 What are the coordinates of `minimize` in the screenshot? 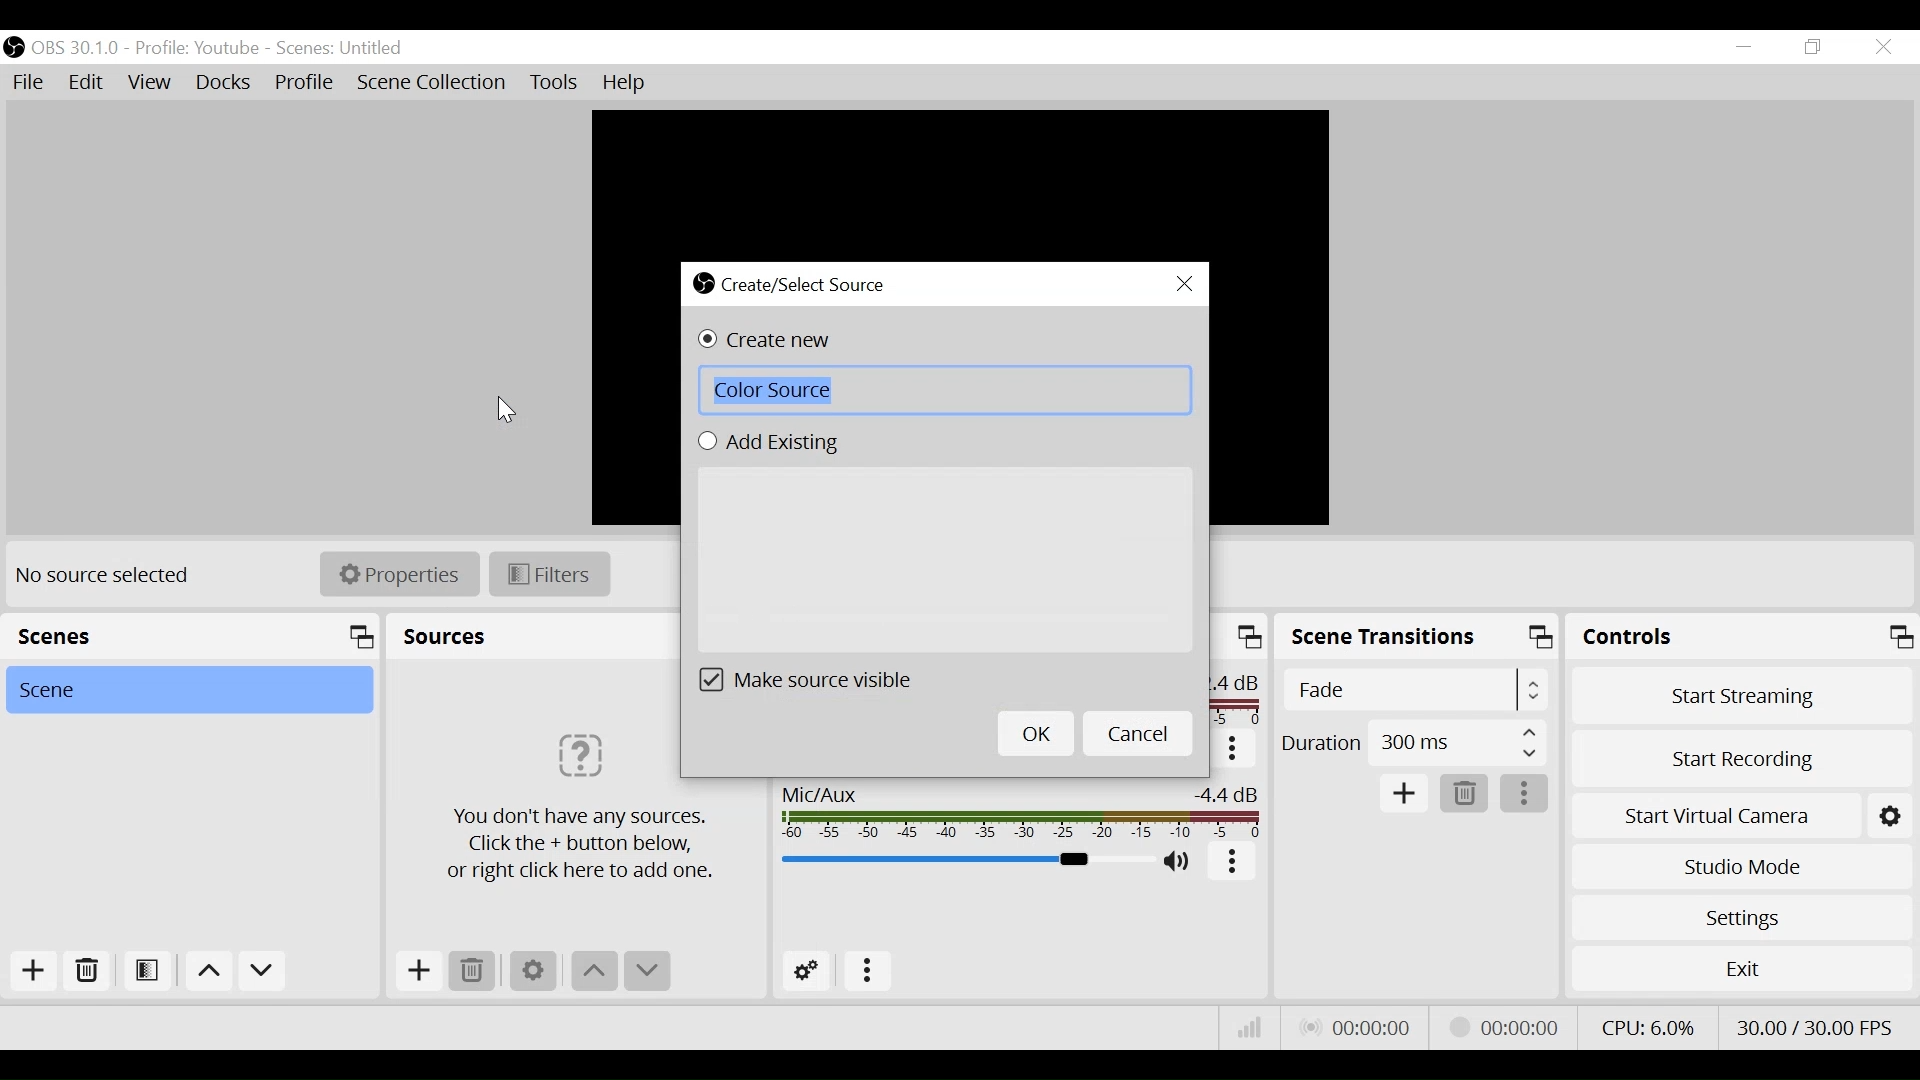 It's located at (1745, 46).